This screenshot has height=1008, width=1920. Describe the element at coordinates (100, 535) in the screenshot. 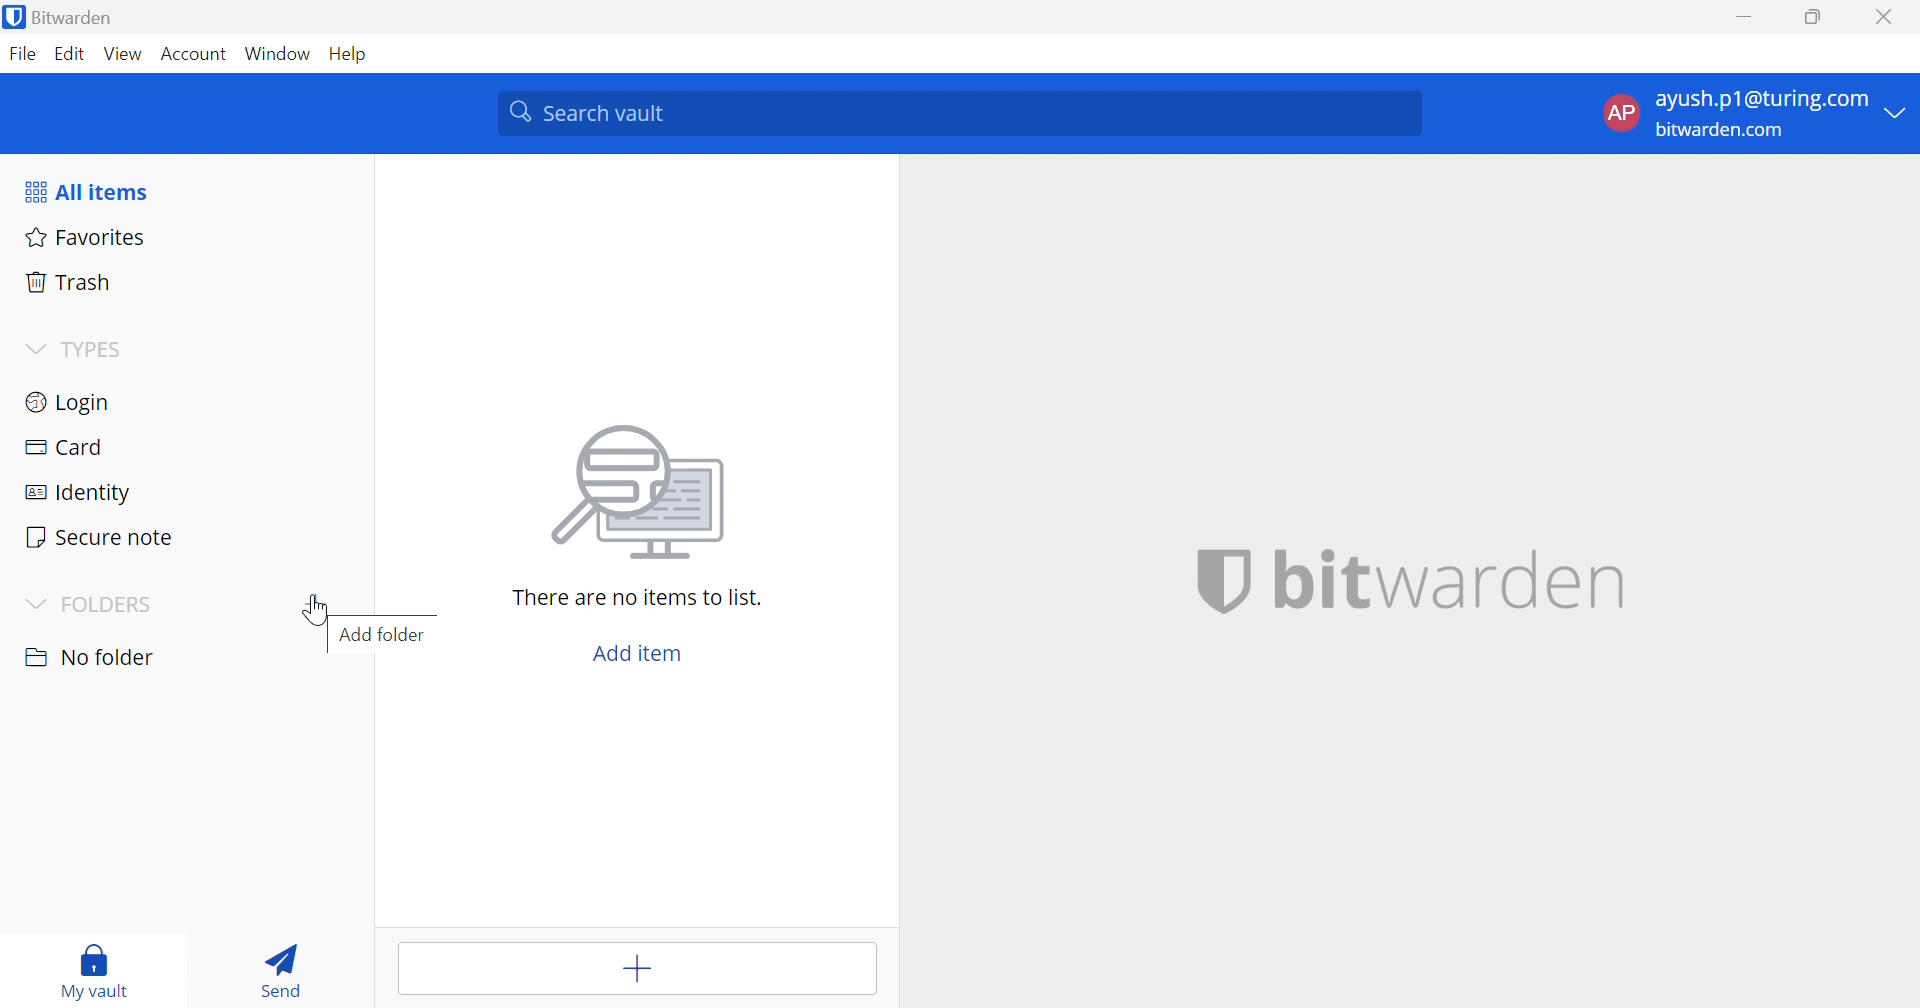

I see `Secure note` at that location.